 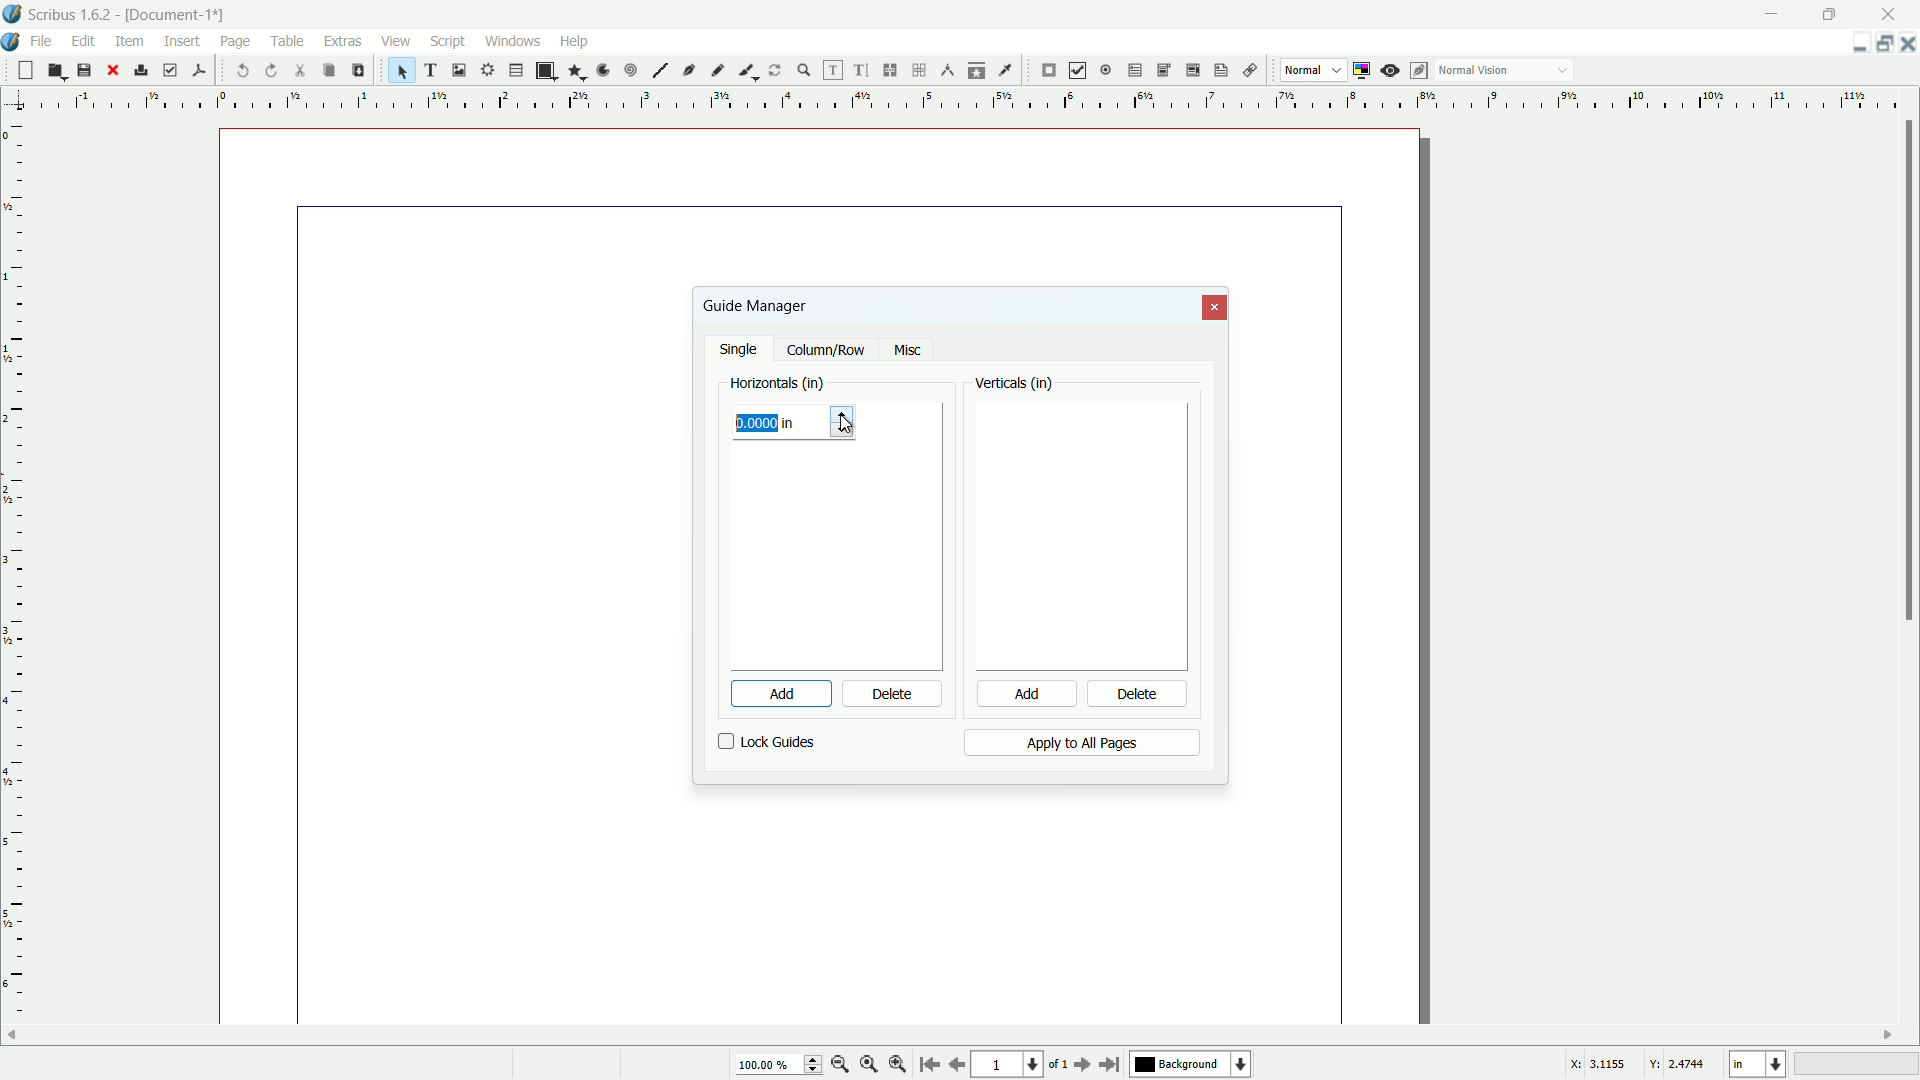 What do you see at coordinates (1908, 373) in the screenshot?
I see `scroll bar` at bounding box center [1908, 373].